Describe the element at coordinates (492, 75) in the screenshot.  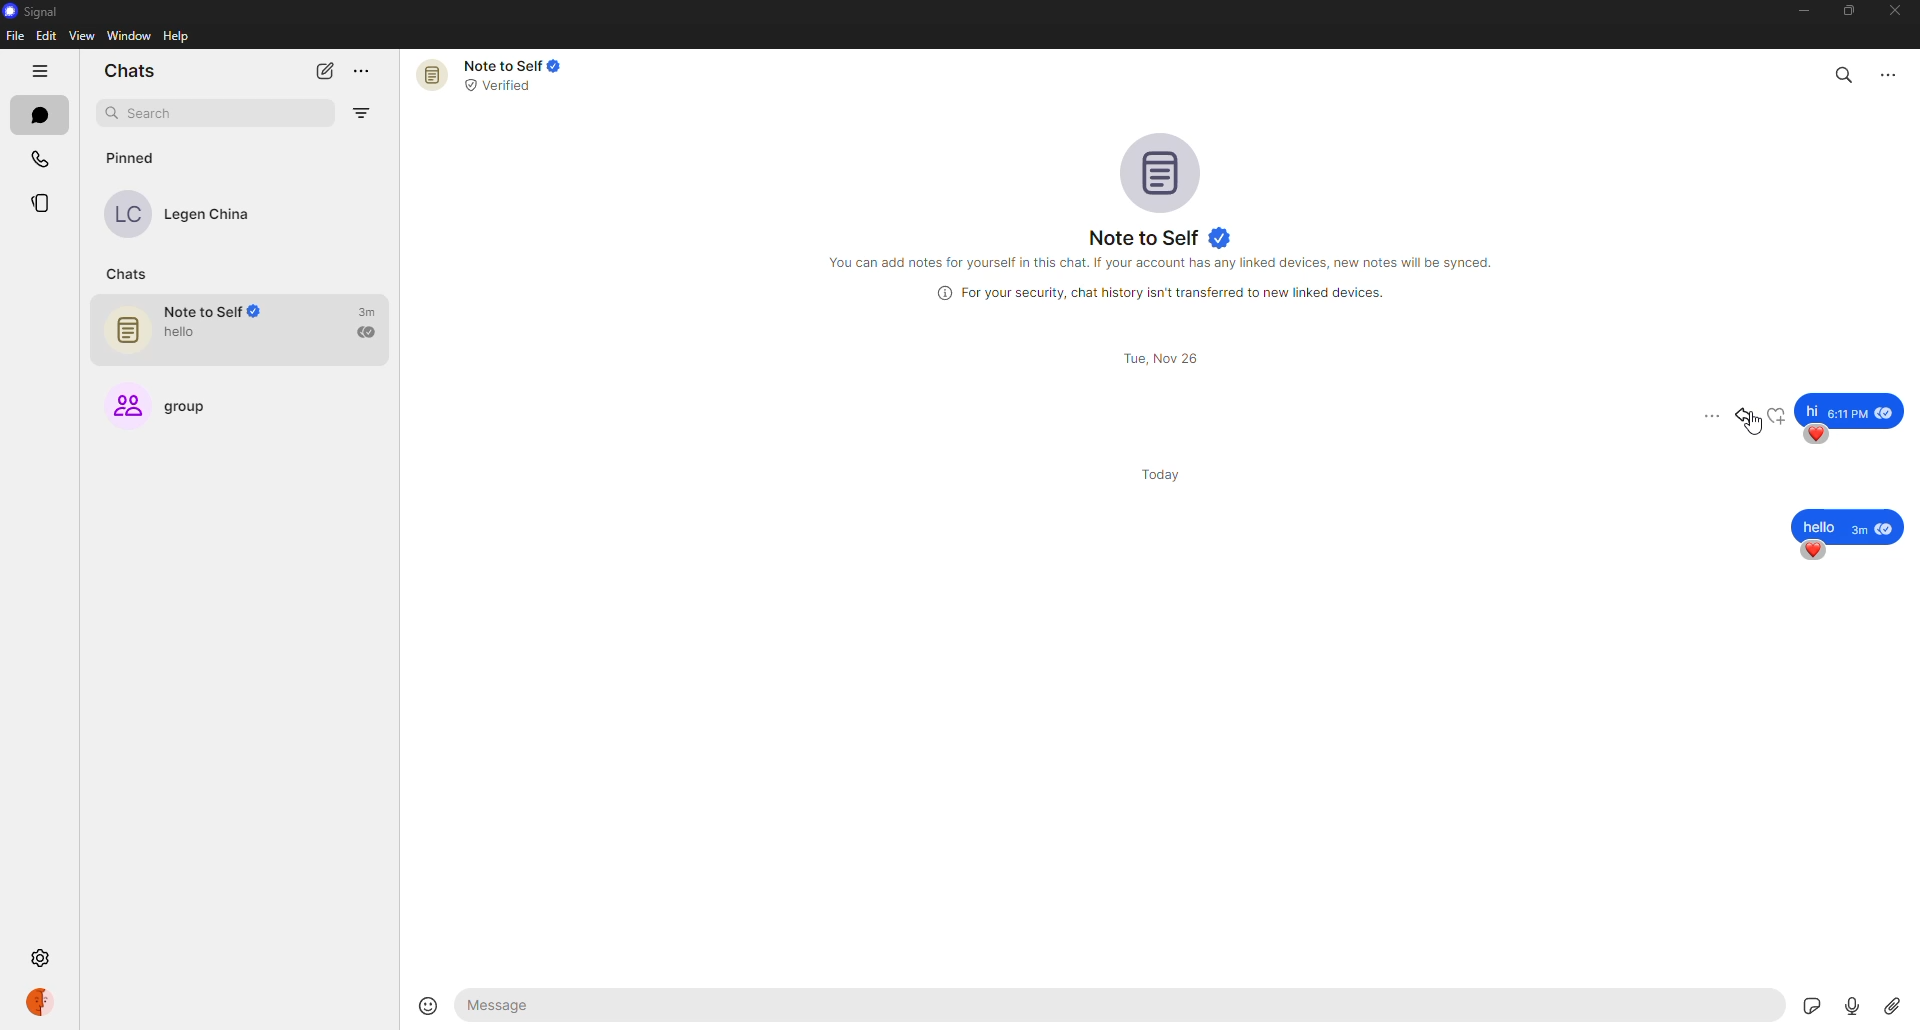
I see `note to self` at that location.